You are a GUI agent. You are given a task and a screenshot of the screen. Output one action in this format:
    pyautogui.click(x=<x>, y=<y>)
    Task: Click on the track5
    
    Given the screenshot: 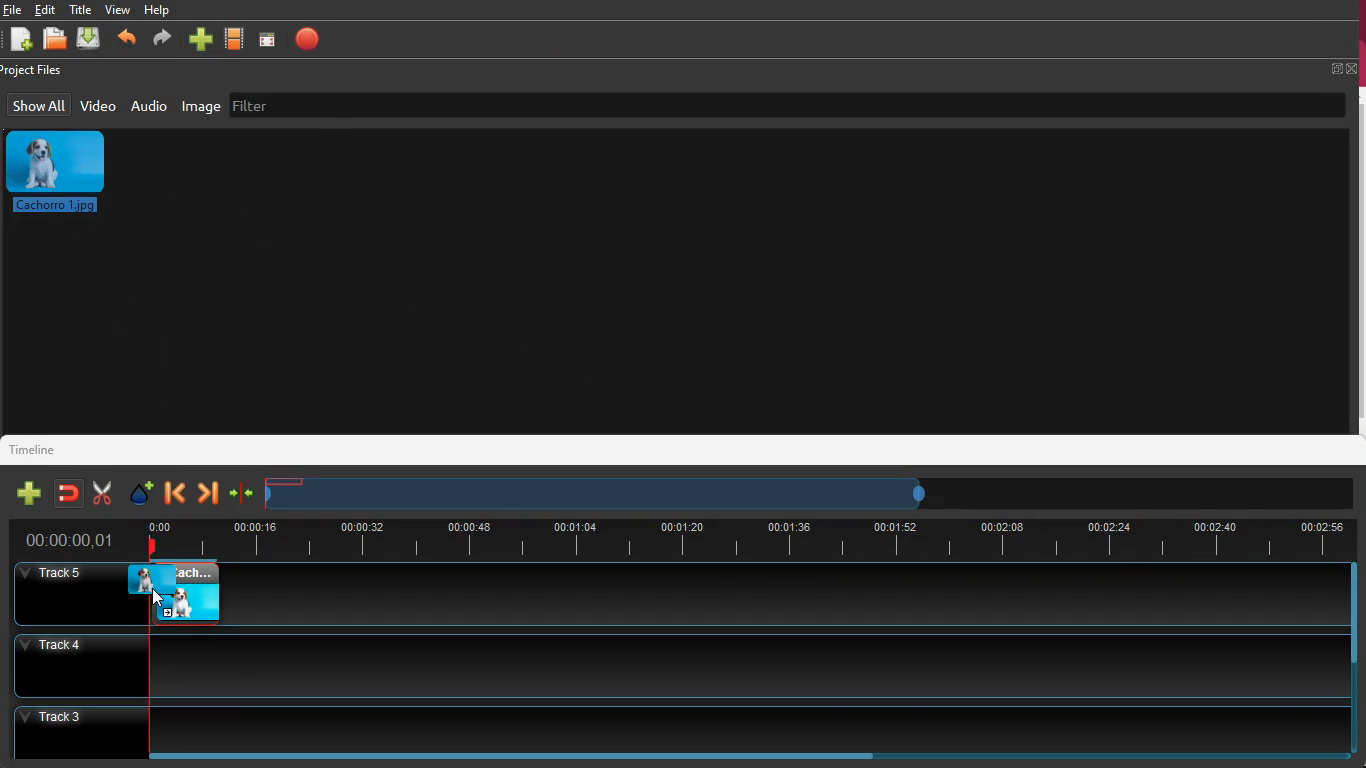 What is the action you would take?
    pyautogui.click(x=788, y=596)
    